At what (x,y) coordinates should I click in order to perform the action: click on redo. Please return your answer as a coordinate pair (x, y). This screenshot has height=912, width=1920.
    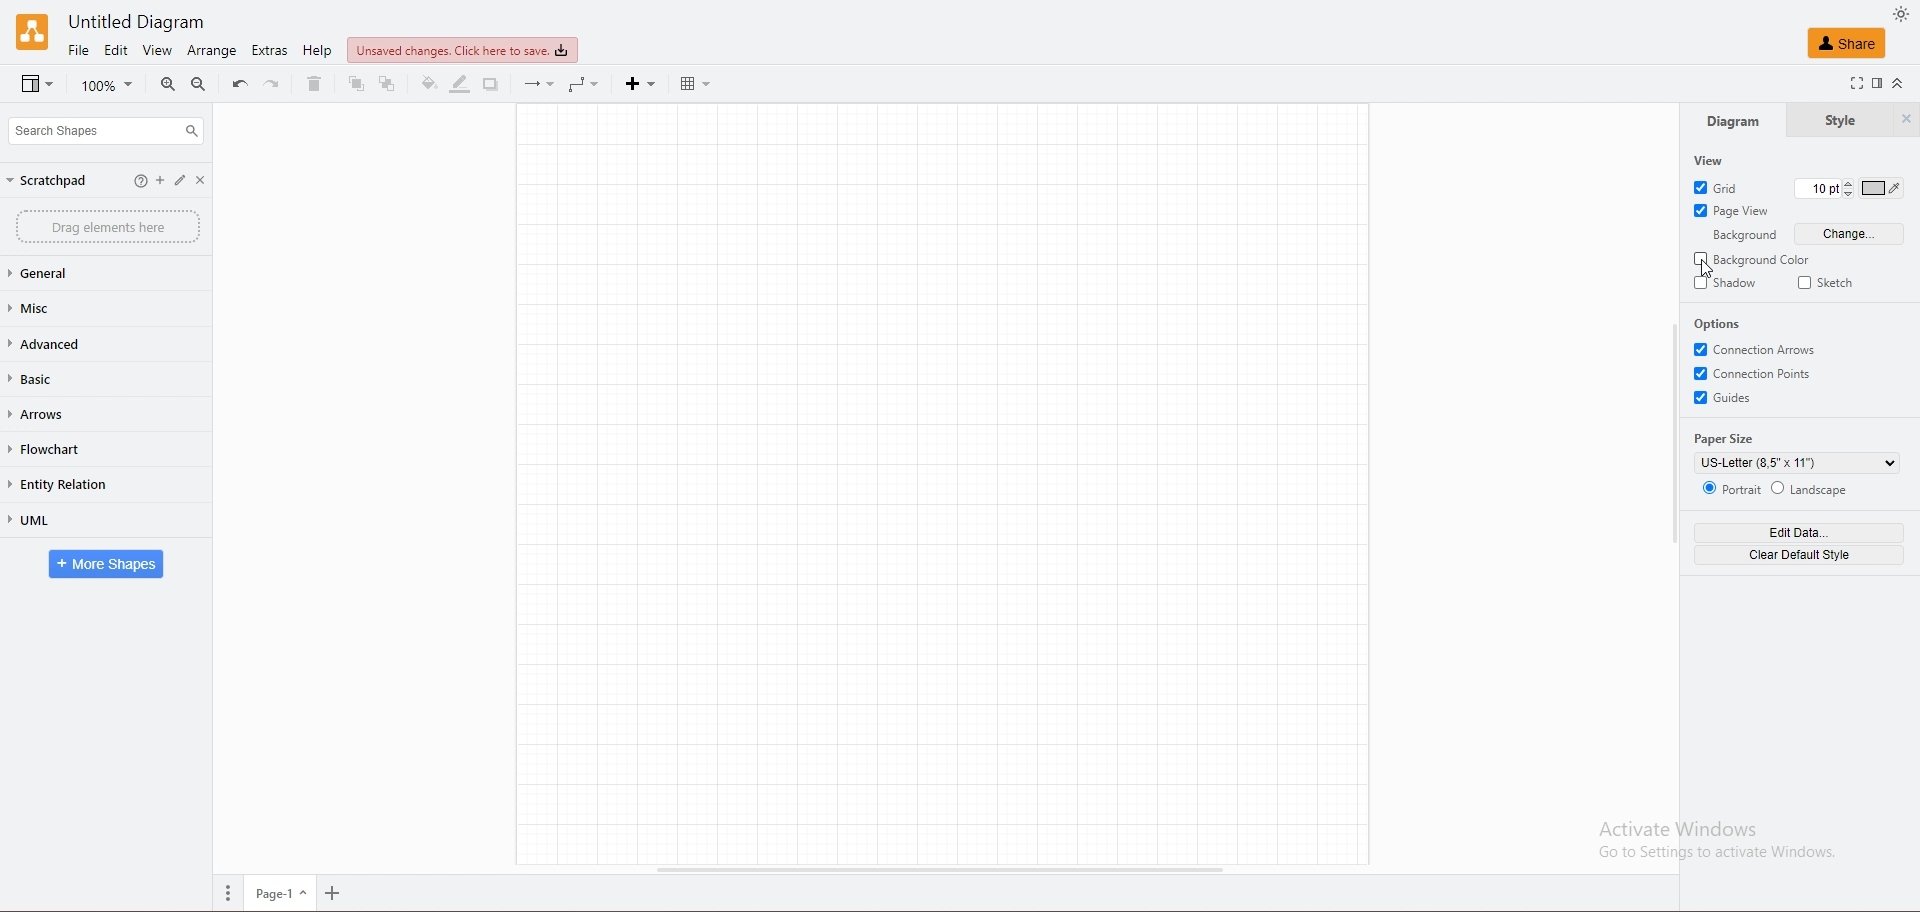
    Looking at the image, I should click on (275, 83).